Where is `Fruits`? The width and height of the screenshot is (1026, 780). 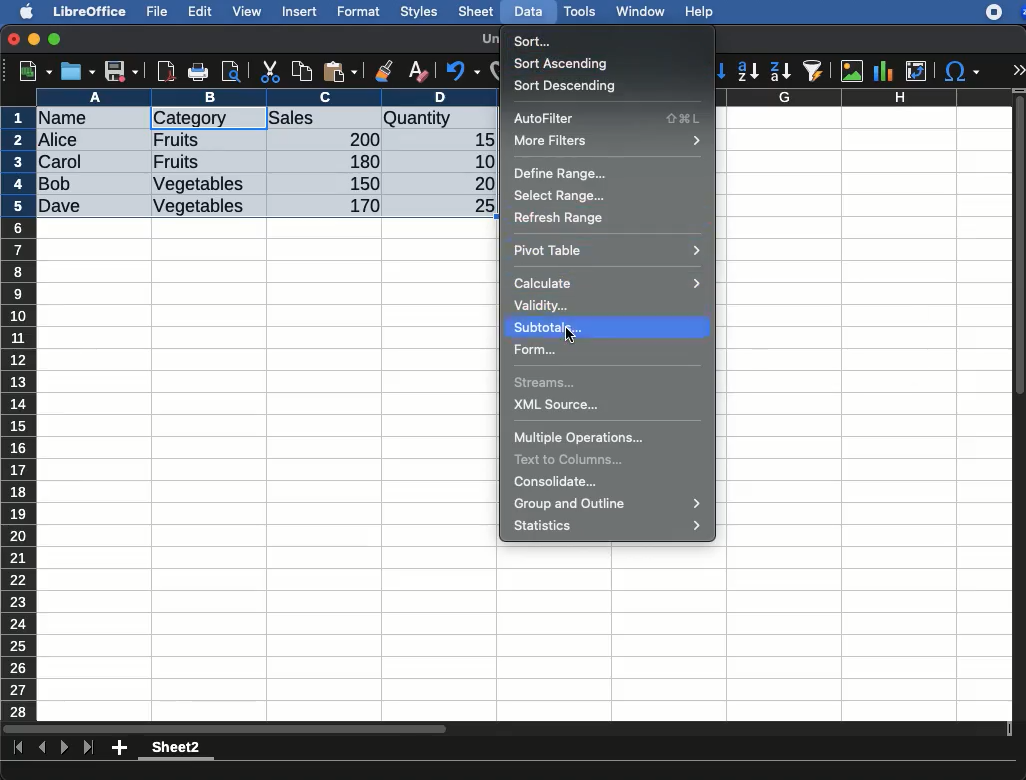 Fruits is located at coordinates (177, 139).